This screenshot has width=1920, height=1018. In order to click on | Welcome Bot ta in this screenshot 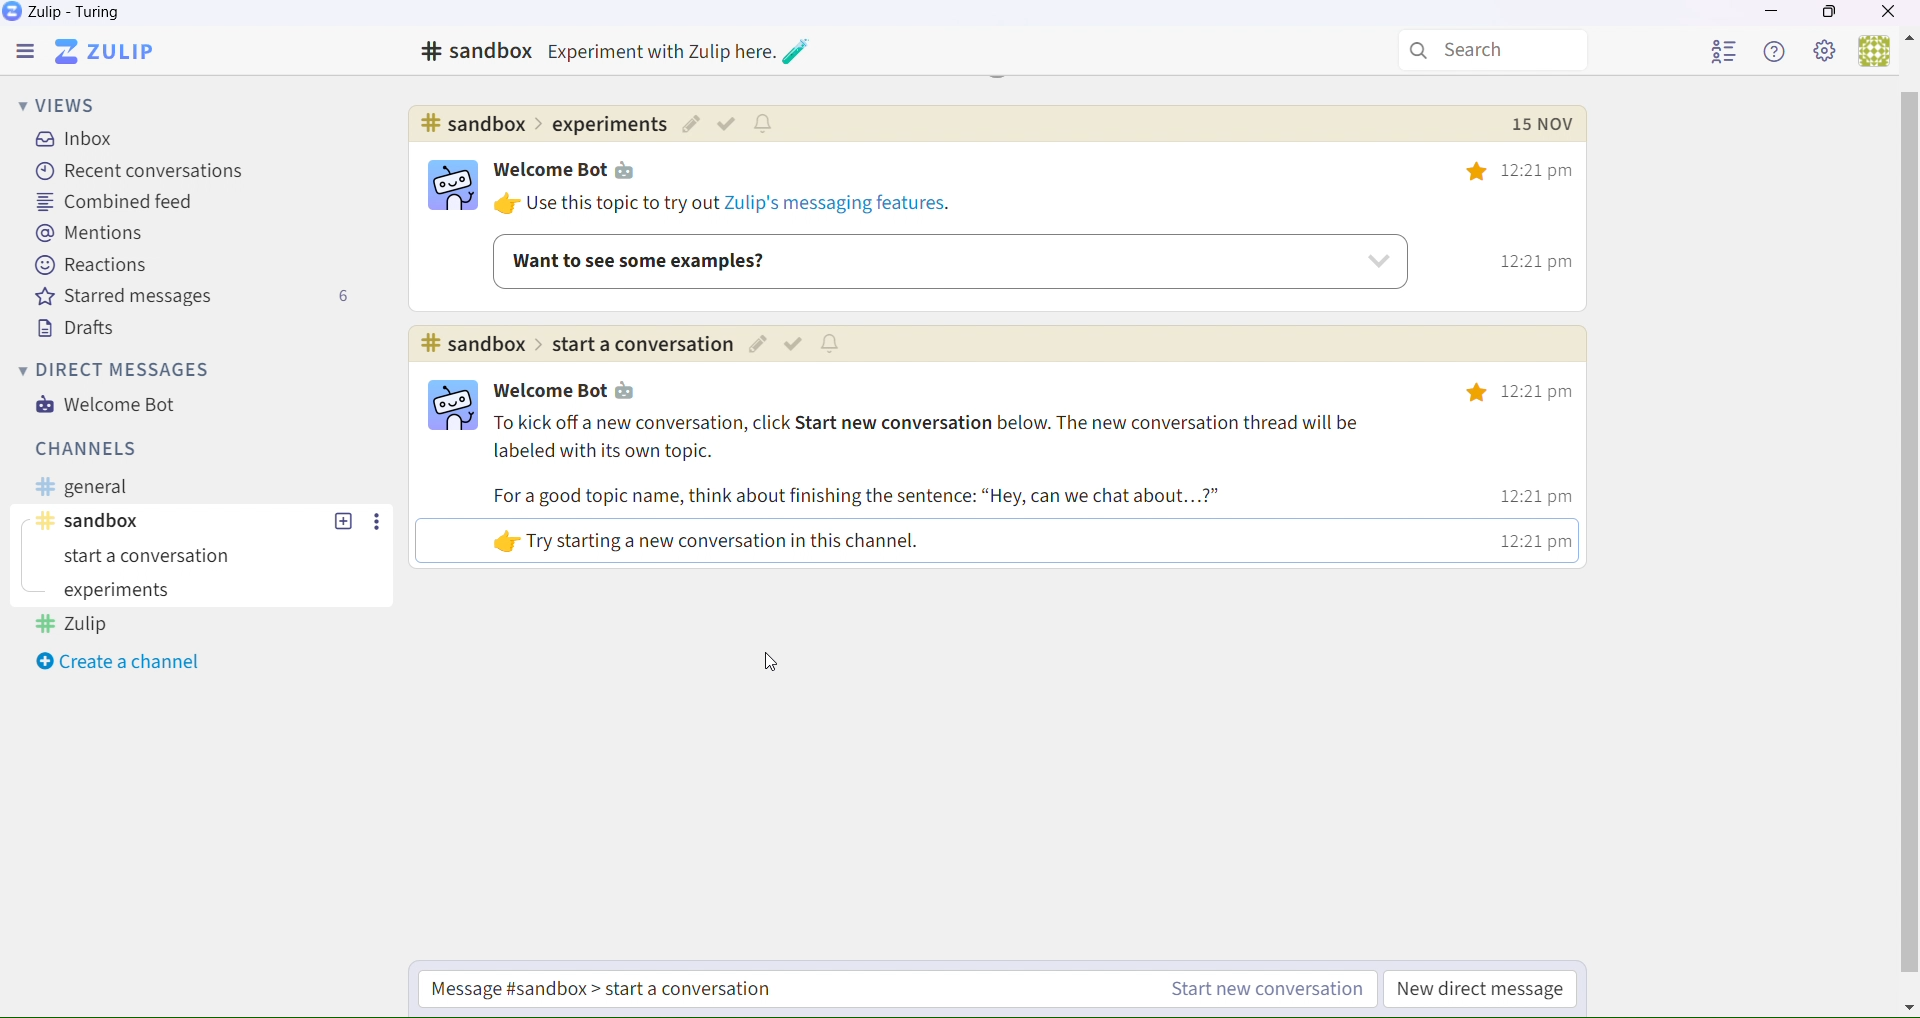, I will do `click(582, 388)`.